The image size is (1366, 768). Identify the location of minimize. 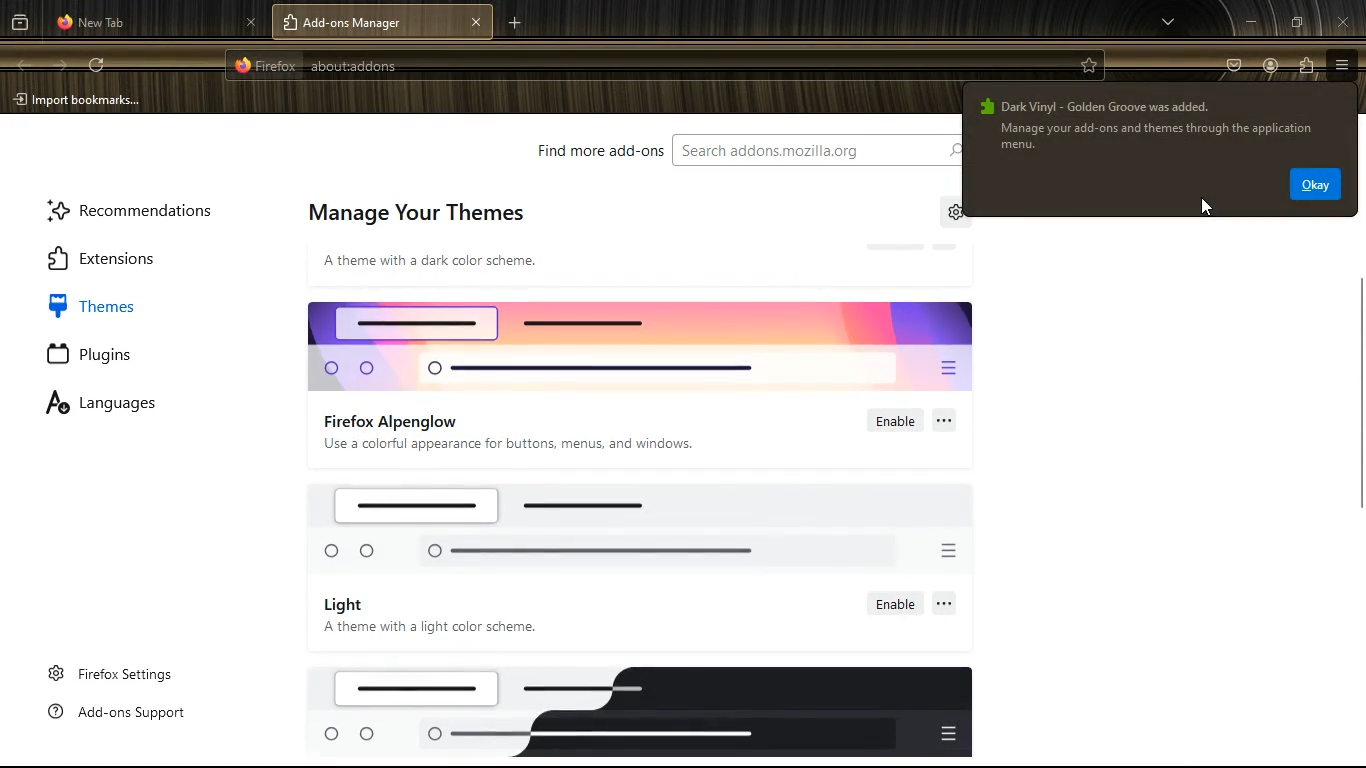
(1246, 20).